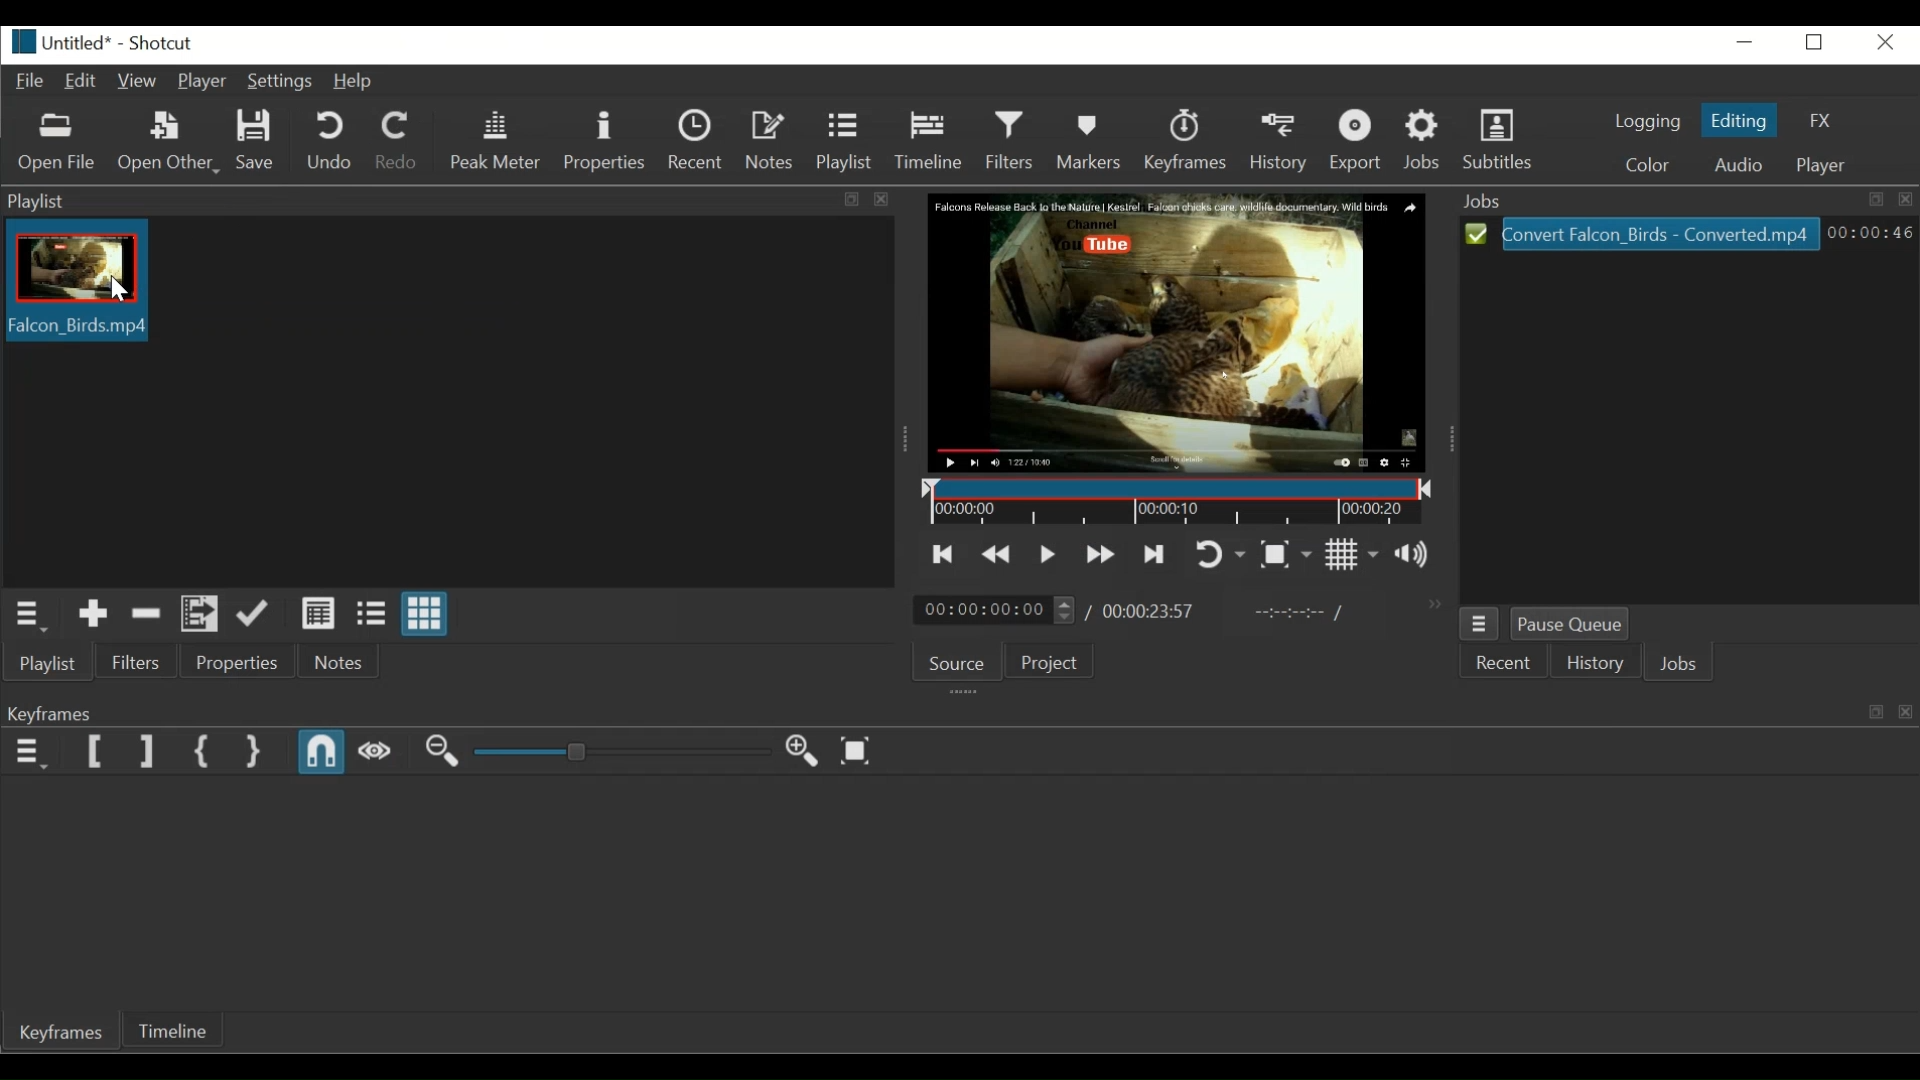  I want to click on Player, so click(1821, 167).